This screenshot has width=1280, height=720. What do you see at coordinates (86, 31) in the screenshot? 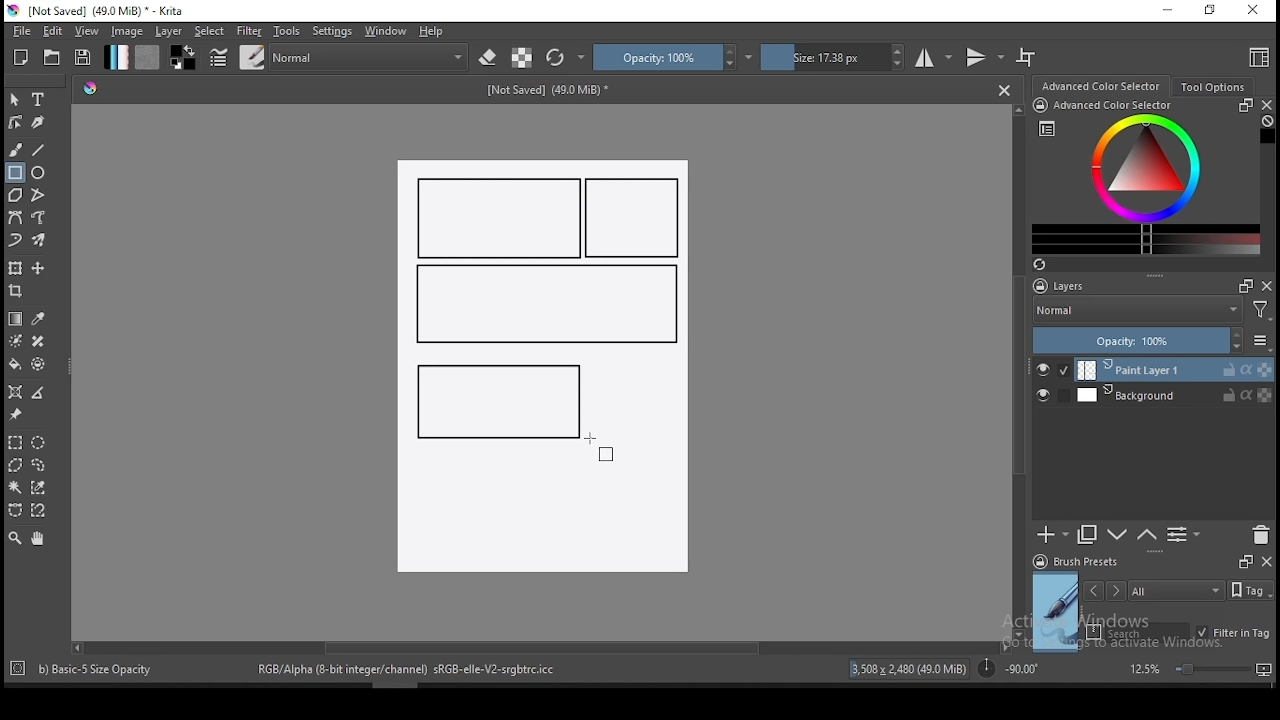
I see `view` at bounding box center [86, 31].